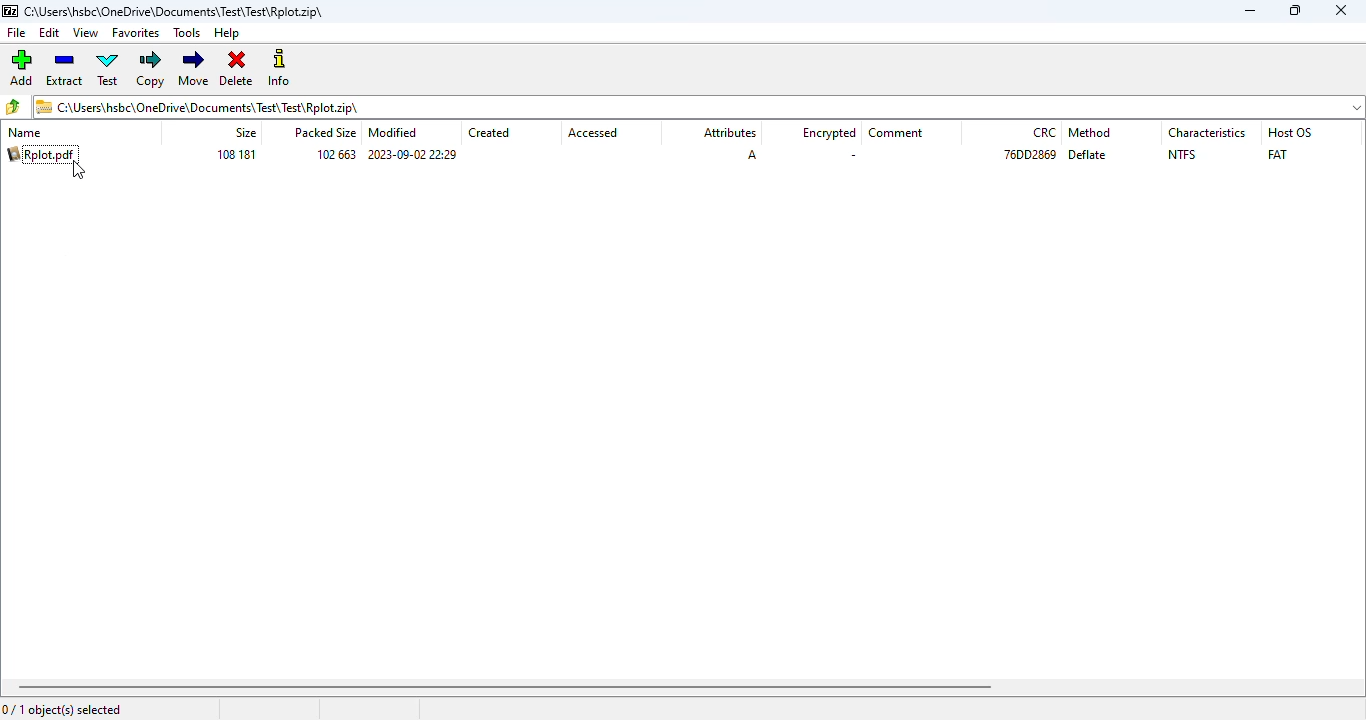 This screenshot has width=1366, height=720. What do you see at coordinates (50, 33) in the screenshot?
I see `edit` at bounding box center [50, 33].